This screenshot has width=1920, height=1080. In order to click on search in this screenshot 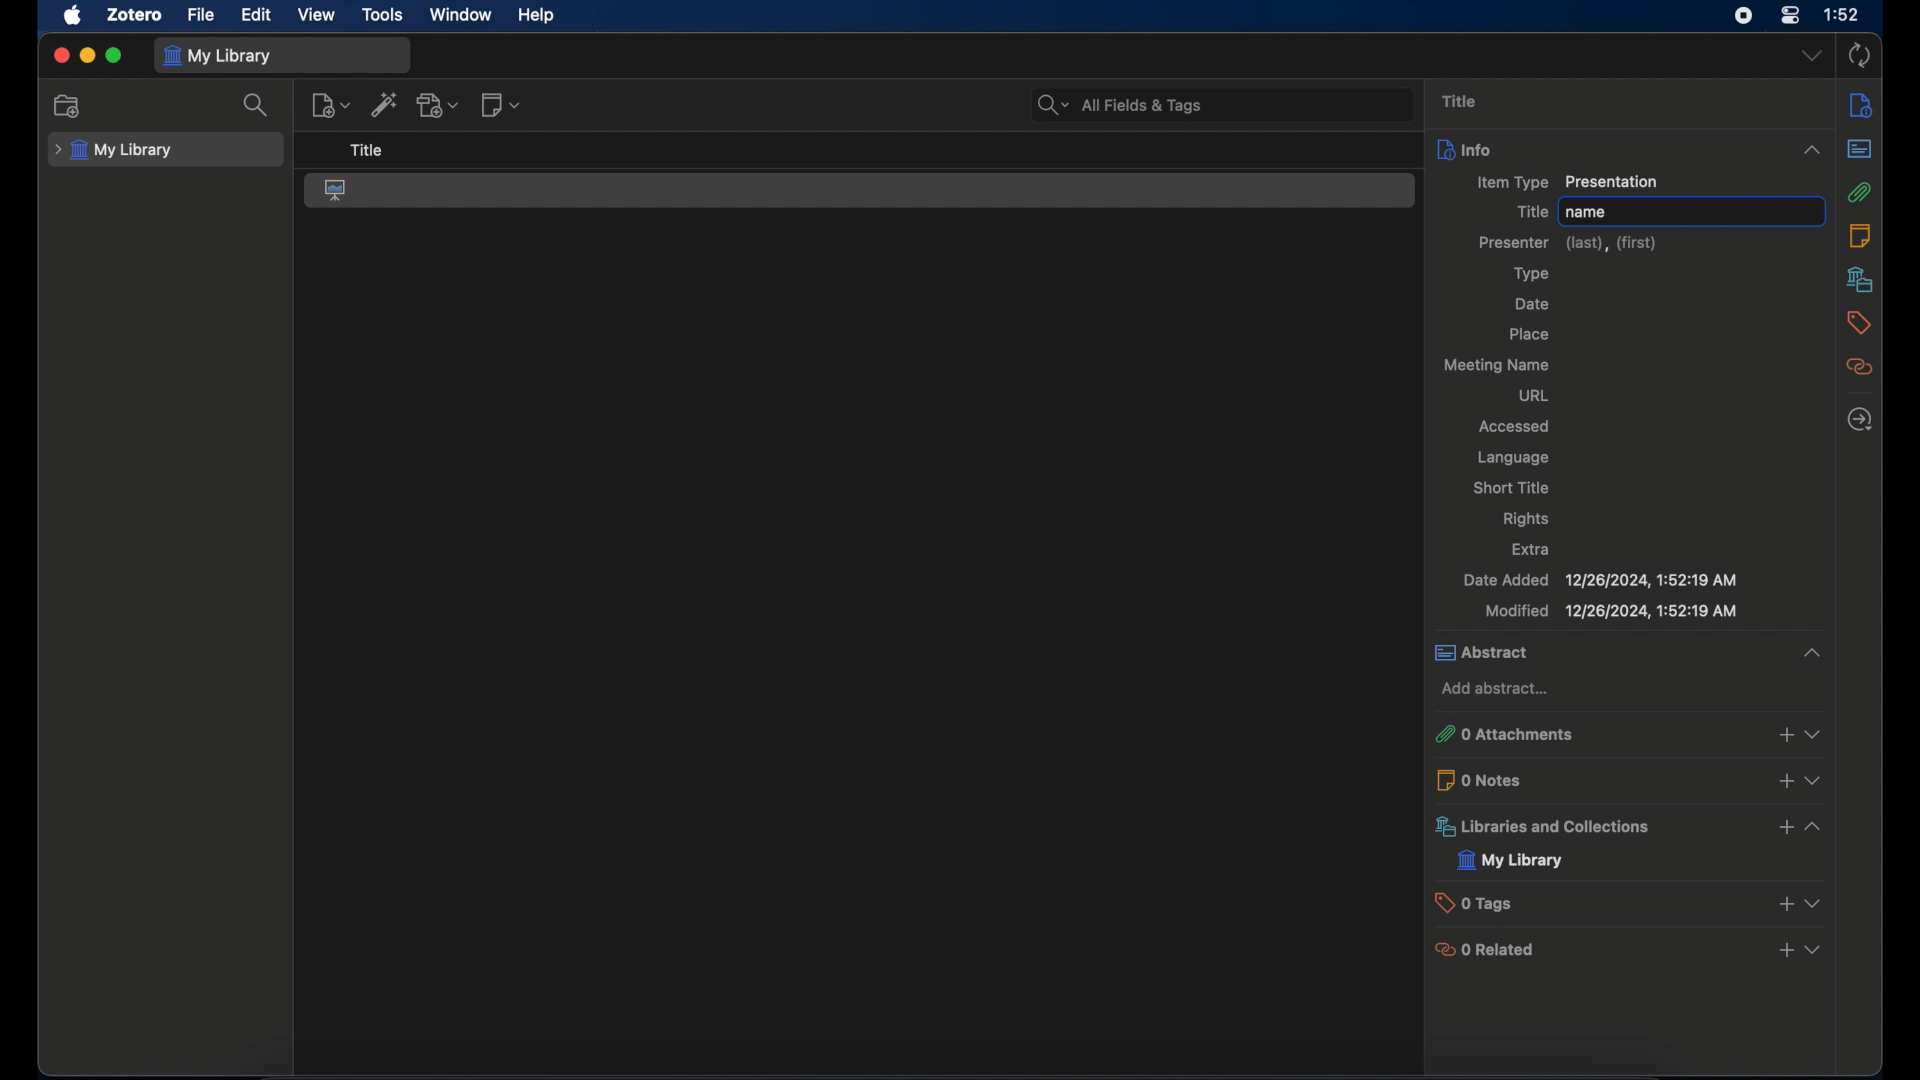, I will do `click(259, 106)`.